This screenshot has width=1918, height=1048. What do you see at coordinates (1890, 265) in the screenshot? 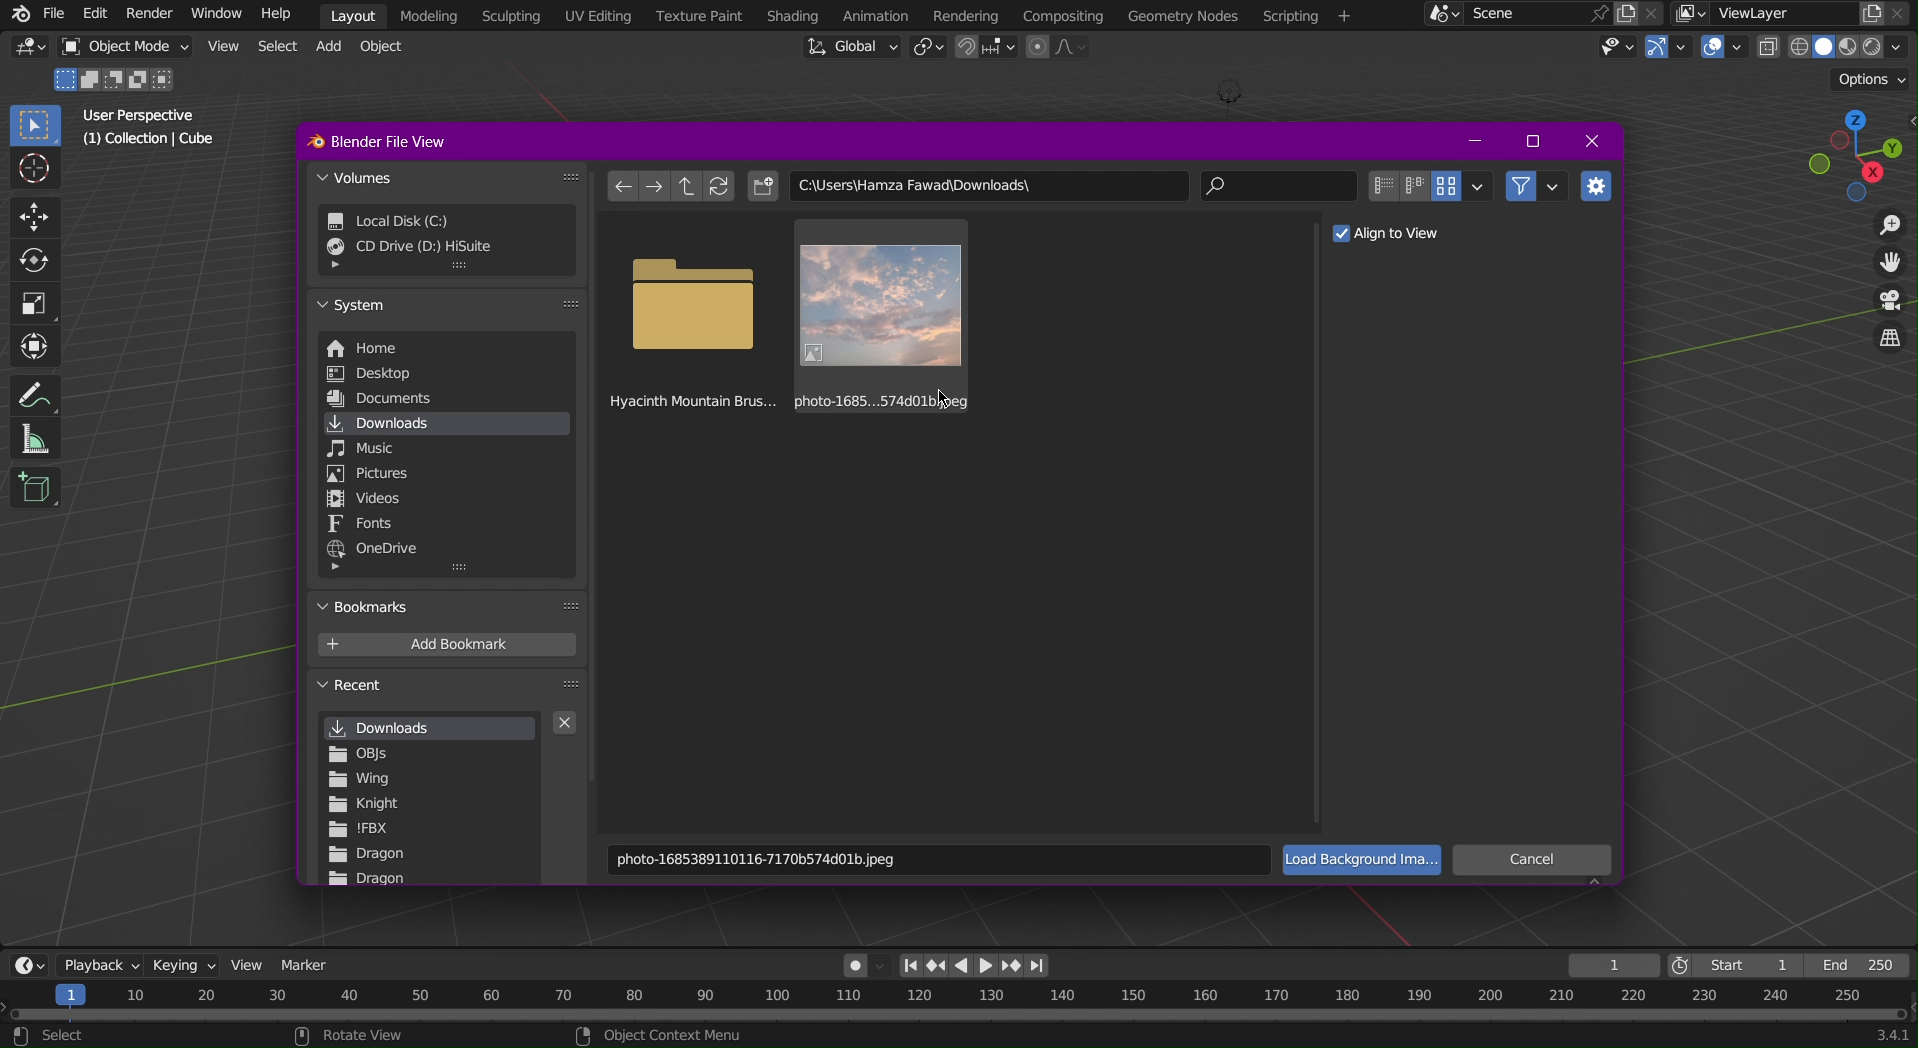
I see `Move View` at bounding box center [1890, 265].